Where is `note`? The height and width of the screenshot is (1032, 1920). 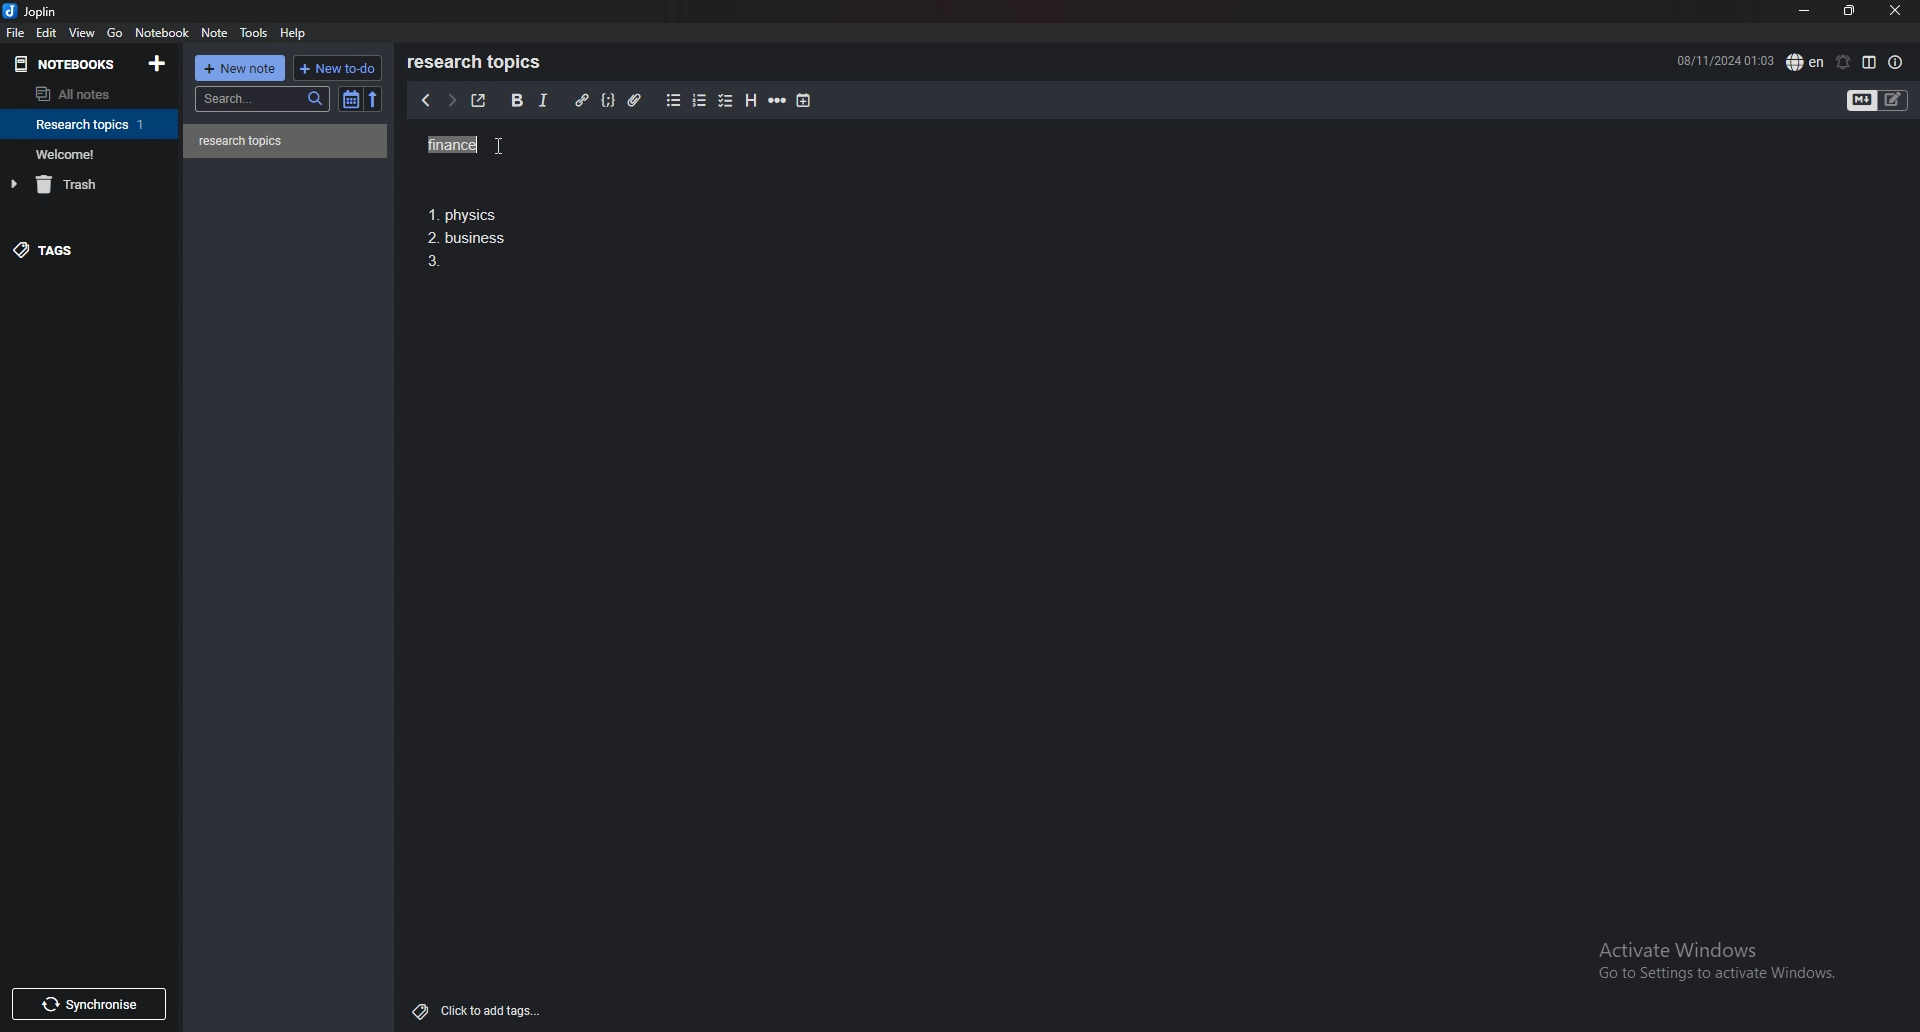
note is located at coordinates (214, 33).